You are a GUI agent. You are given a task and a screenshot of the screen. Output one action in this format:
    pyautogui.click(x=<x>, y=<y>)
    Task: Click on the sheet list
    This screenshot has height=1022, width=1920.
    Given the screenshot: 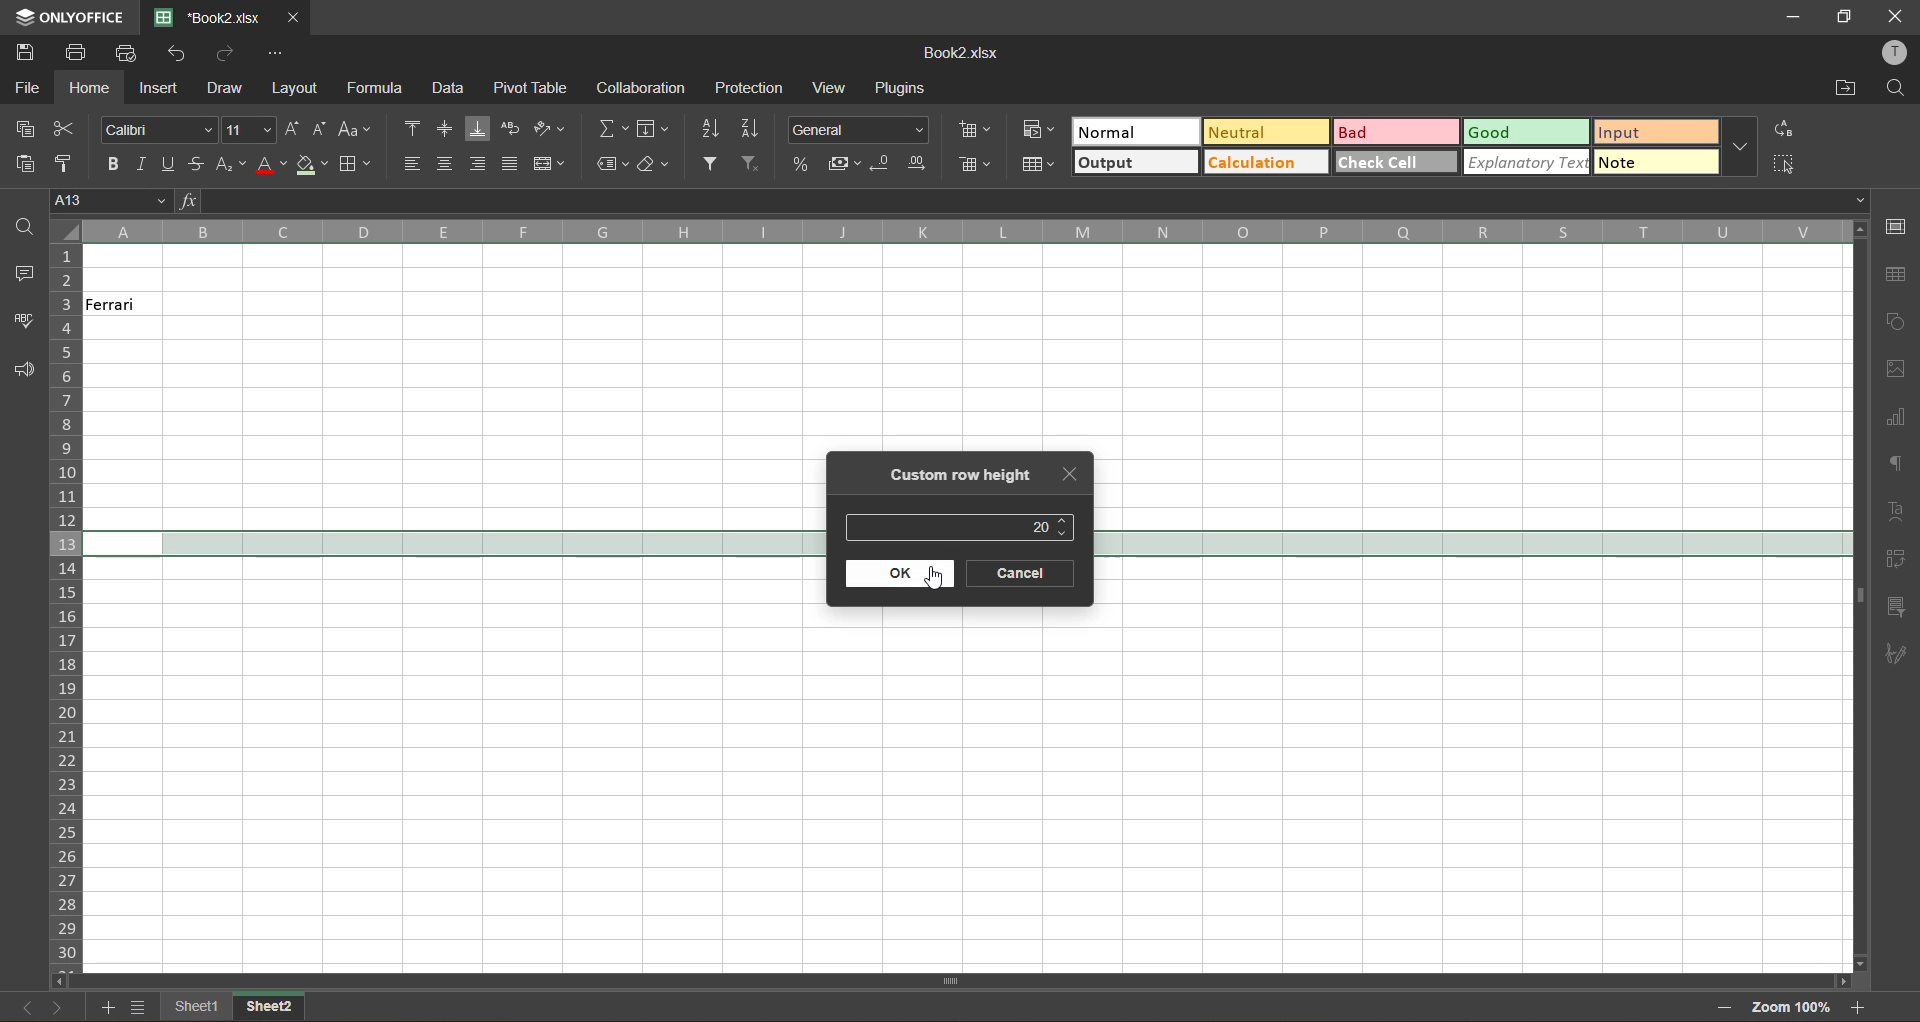 What is the action you would take?
    pyautogui.click(x=144, y=1009)
    